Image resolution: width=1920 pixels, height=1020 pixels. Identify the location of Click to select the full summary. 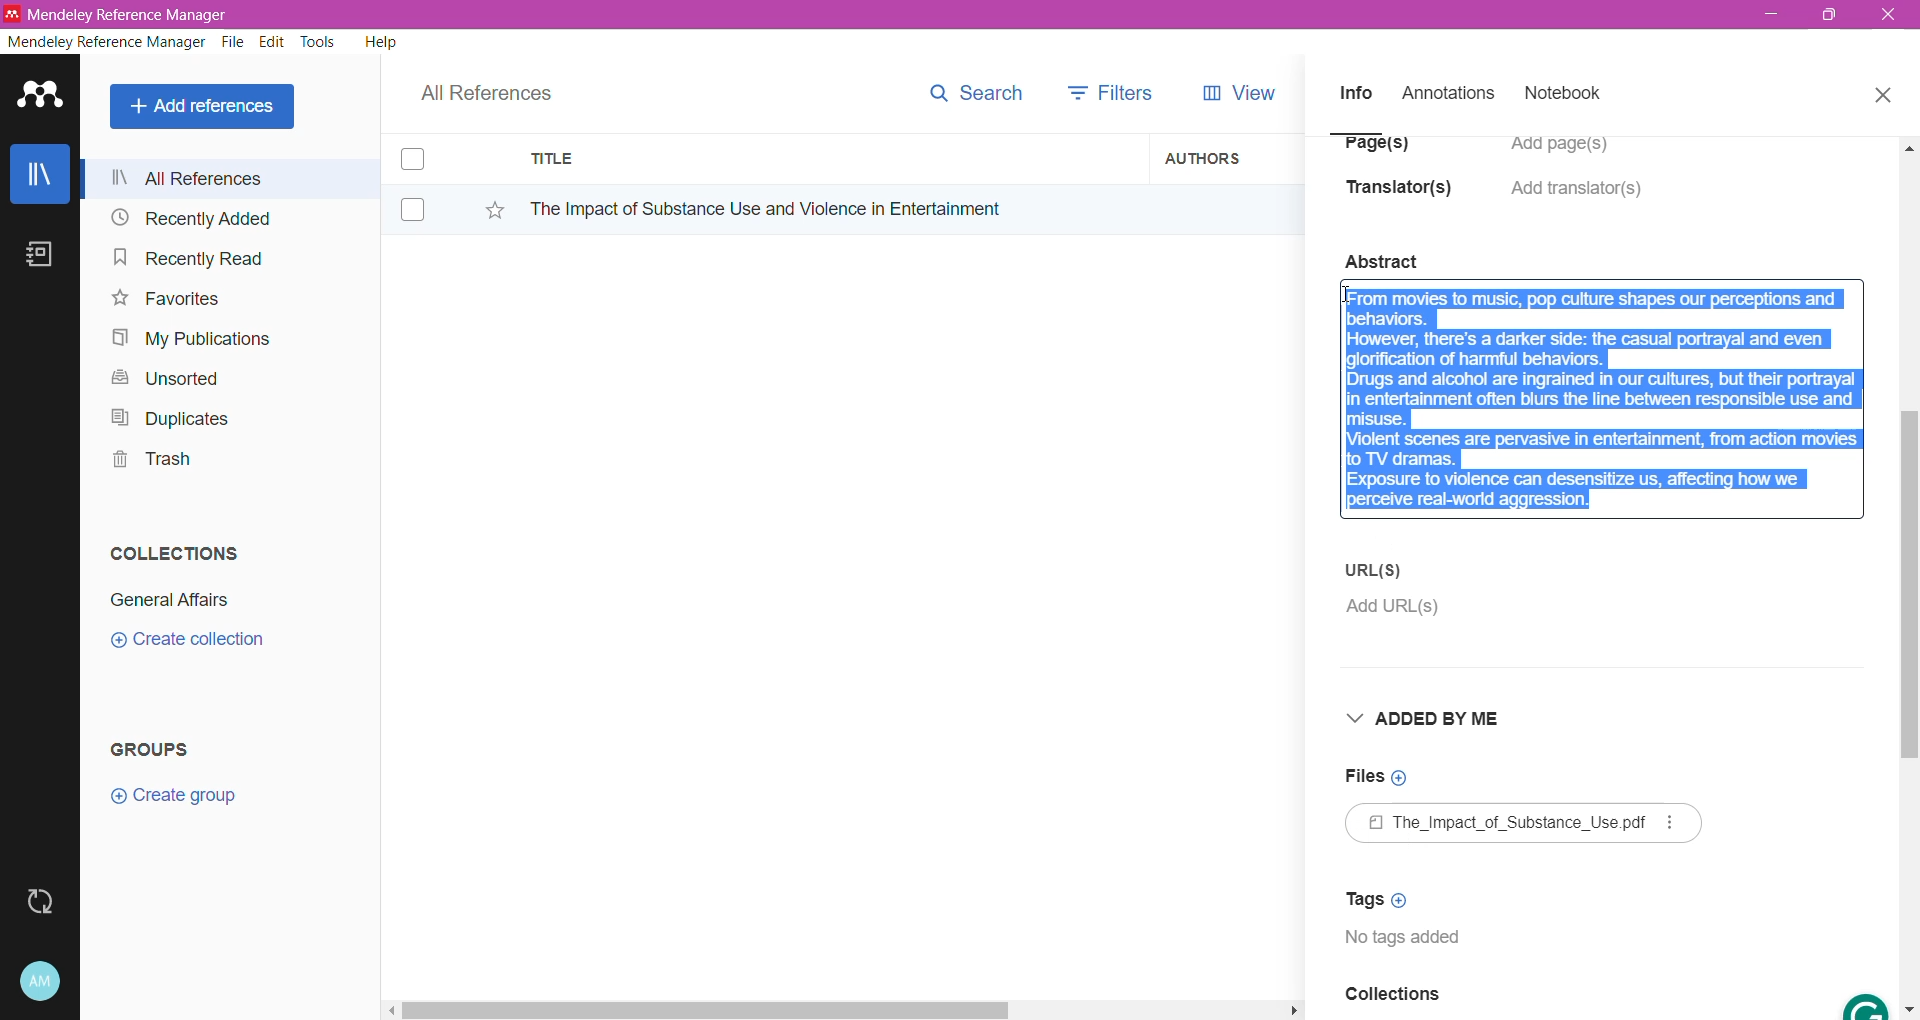
(1603, 382).